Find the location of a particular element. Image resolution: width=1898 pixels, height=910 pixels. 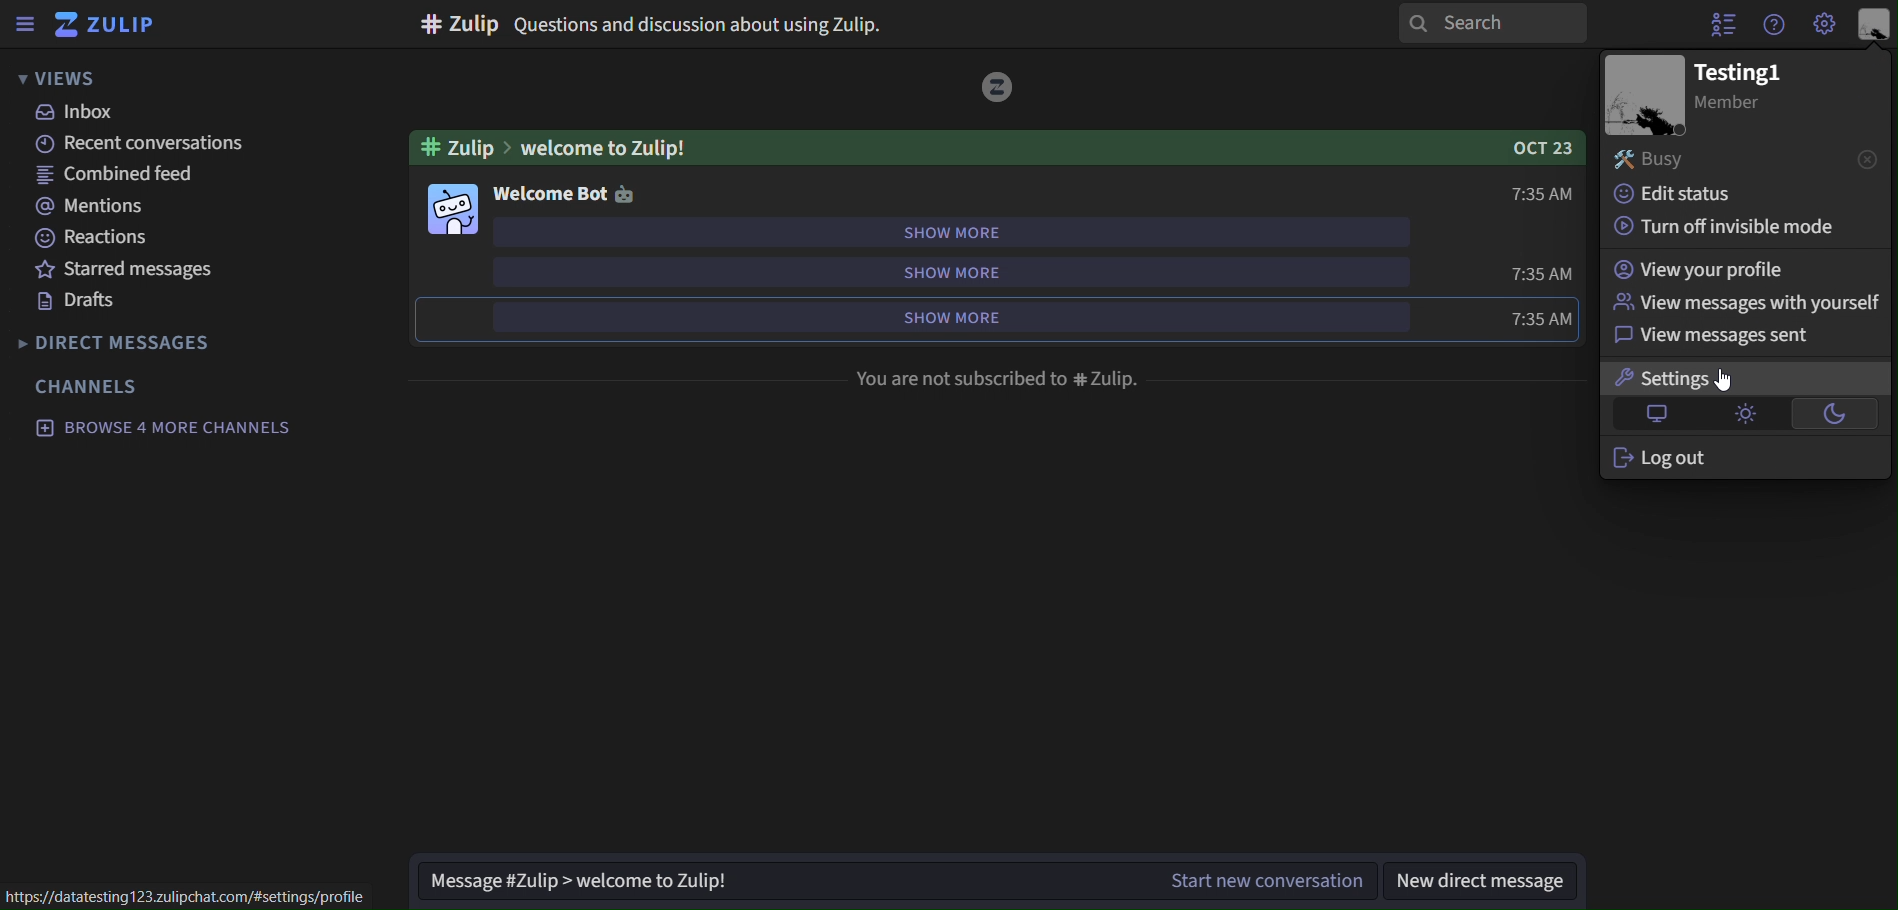

sidebar is located at coordinates (25, 27).